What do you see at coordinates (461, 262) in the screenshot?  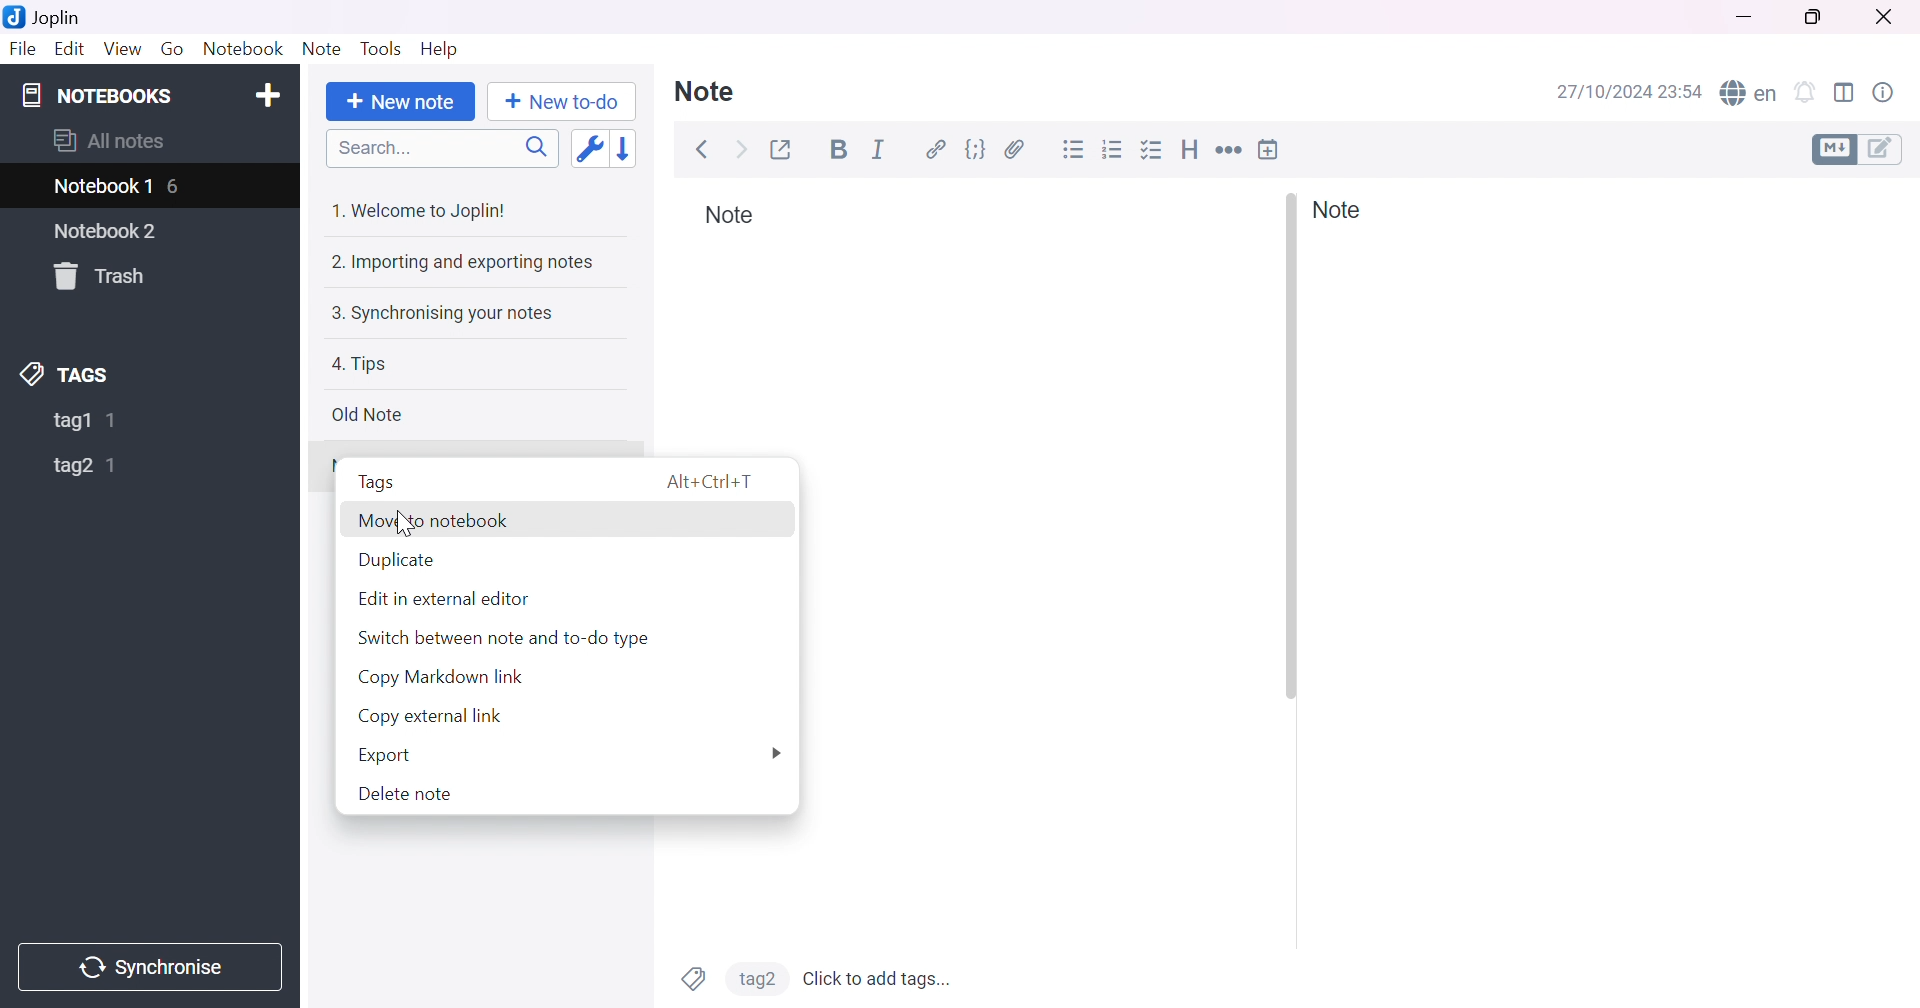 I see `2. Importing and exporting notes` at bounding box center [461, 262].